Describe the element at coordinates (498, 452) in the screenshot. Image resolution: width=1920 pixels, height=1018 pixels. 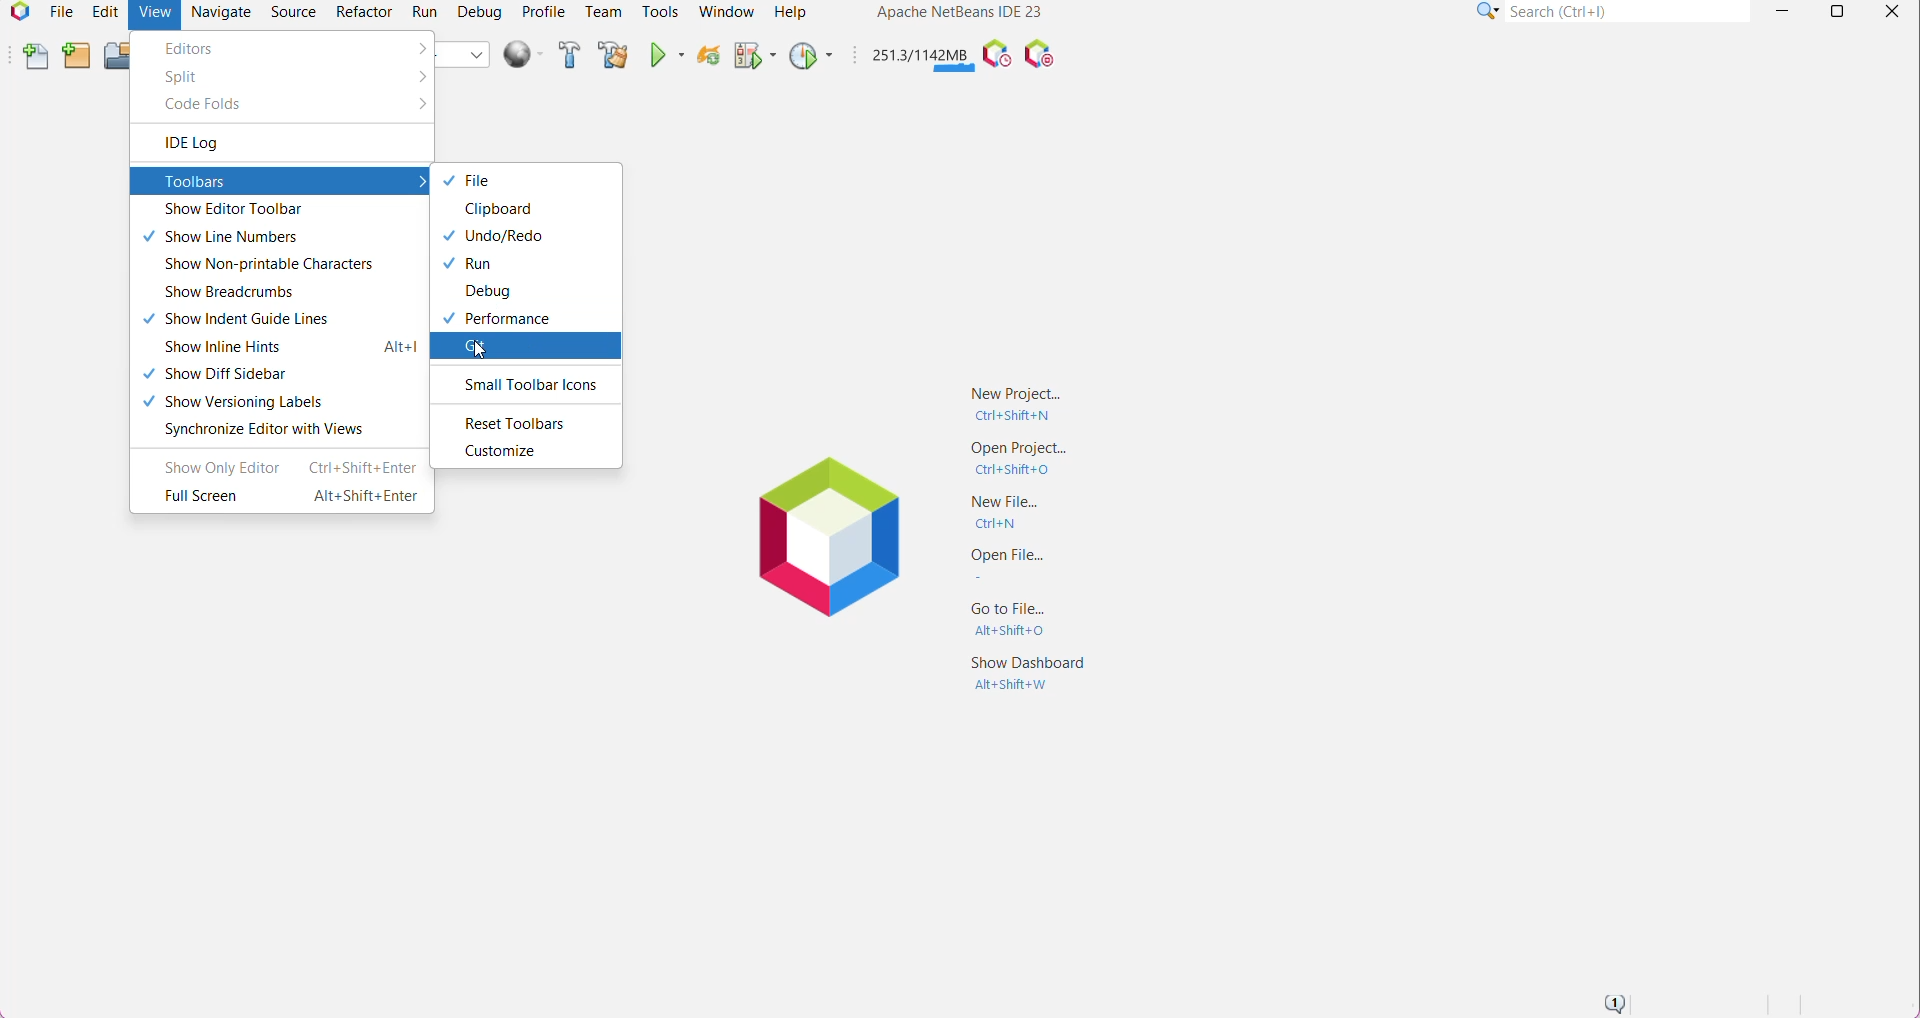
I see `Customize` at that location.